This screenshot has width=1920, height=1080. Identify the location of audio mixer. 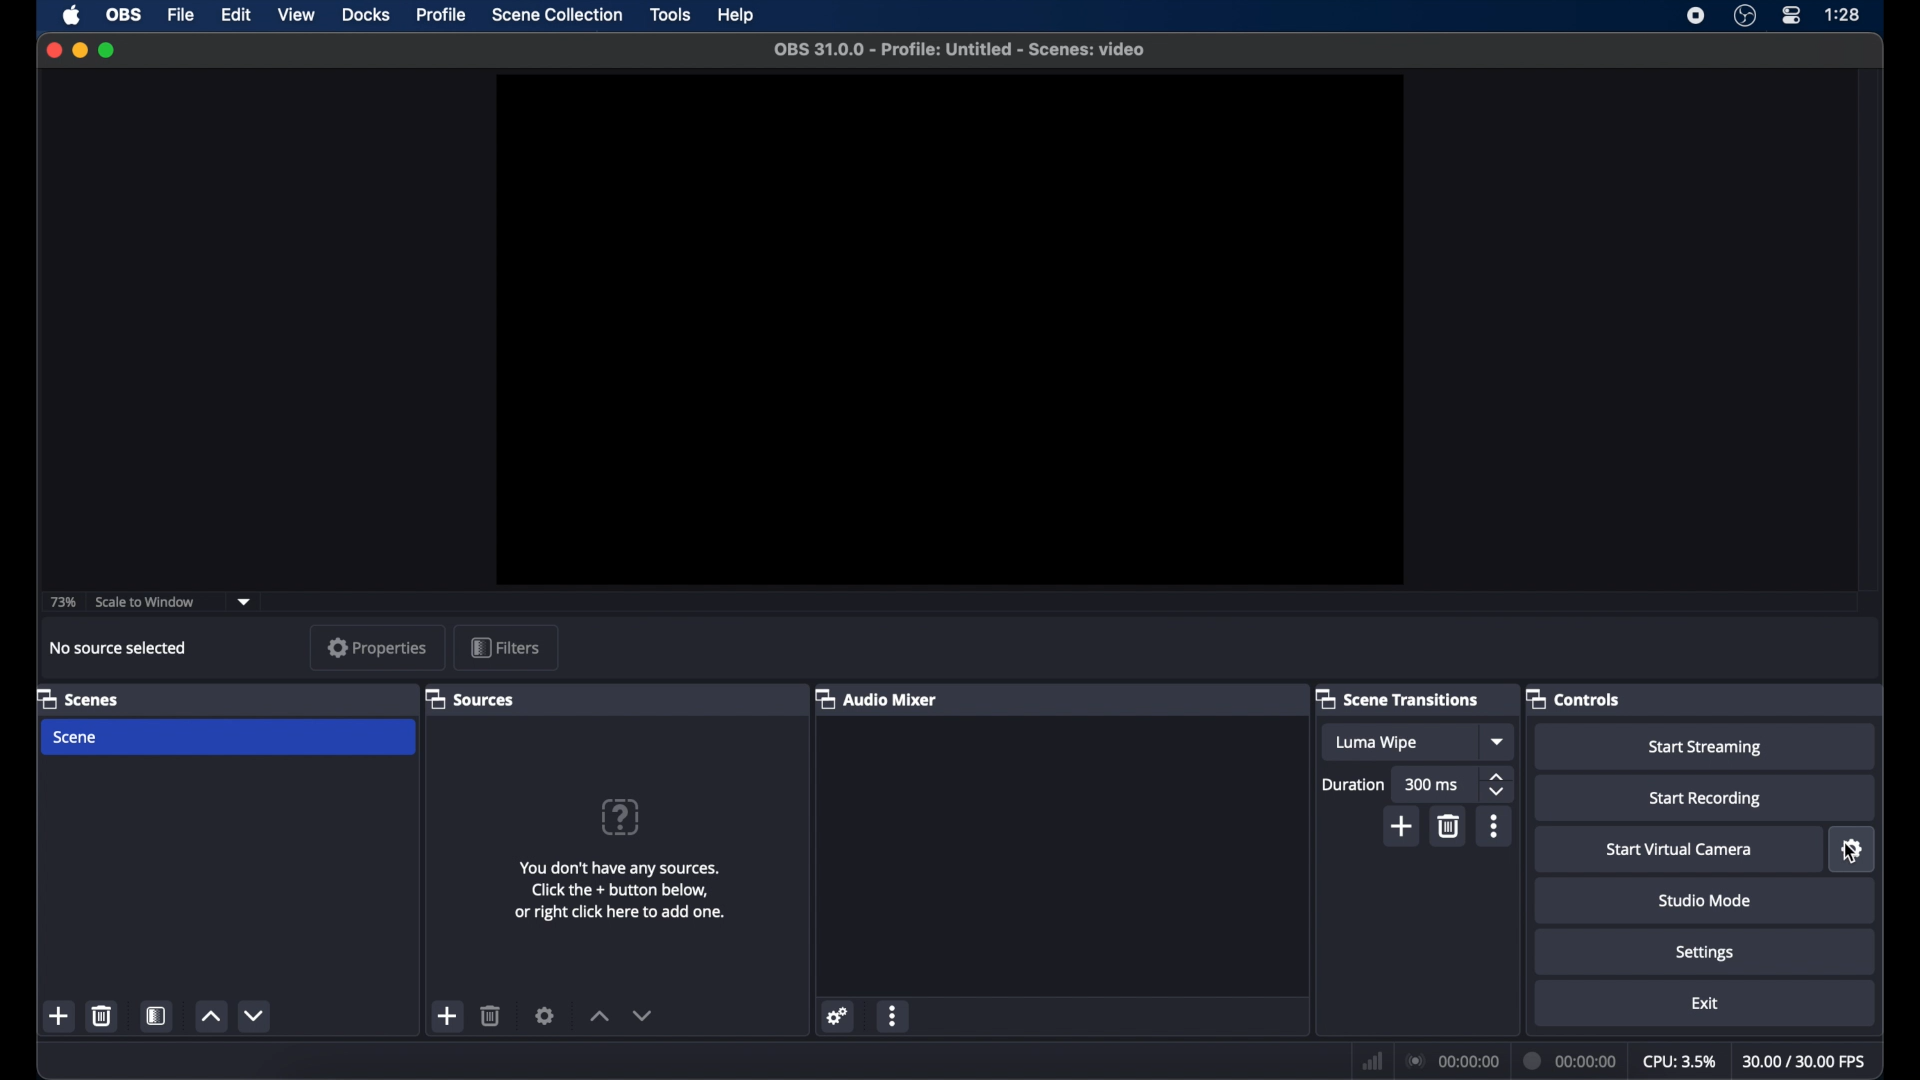
(879, 699).